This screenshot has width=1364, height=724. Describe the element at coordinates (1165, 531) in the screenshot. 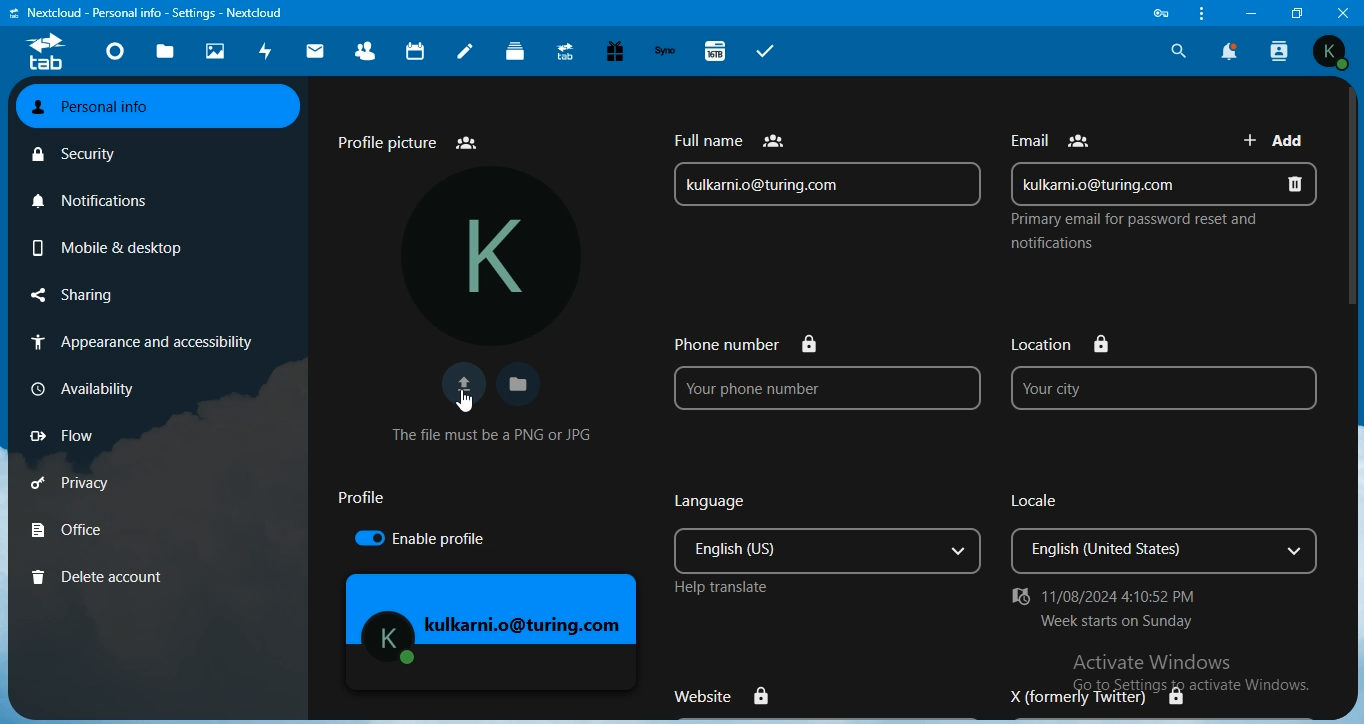

I see `locale` at that location.